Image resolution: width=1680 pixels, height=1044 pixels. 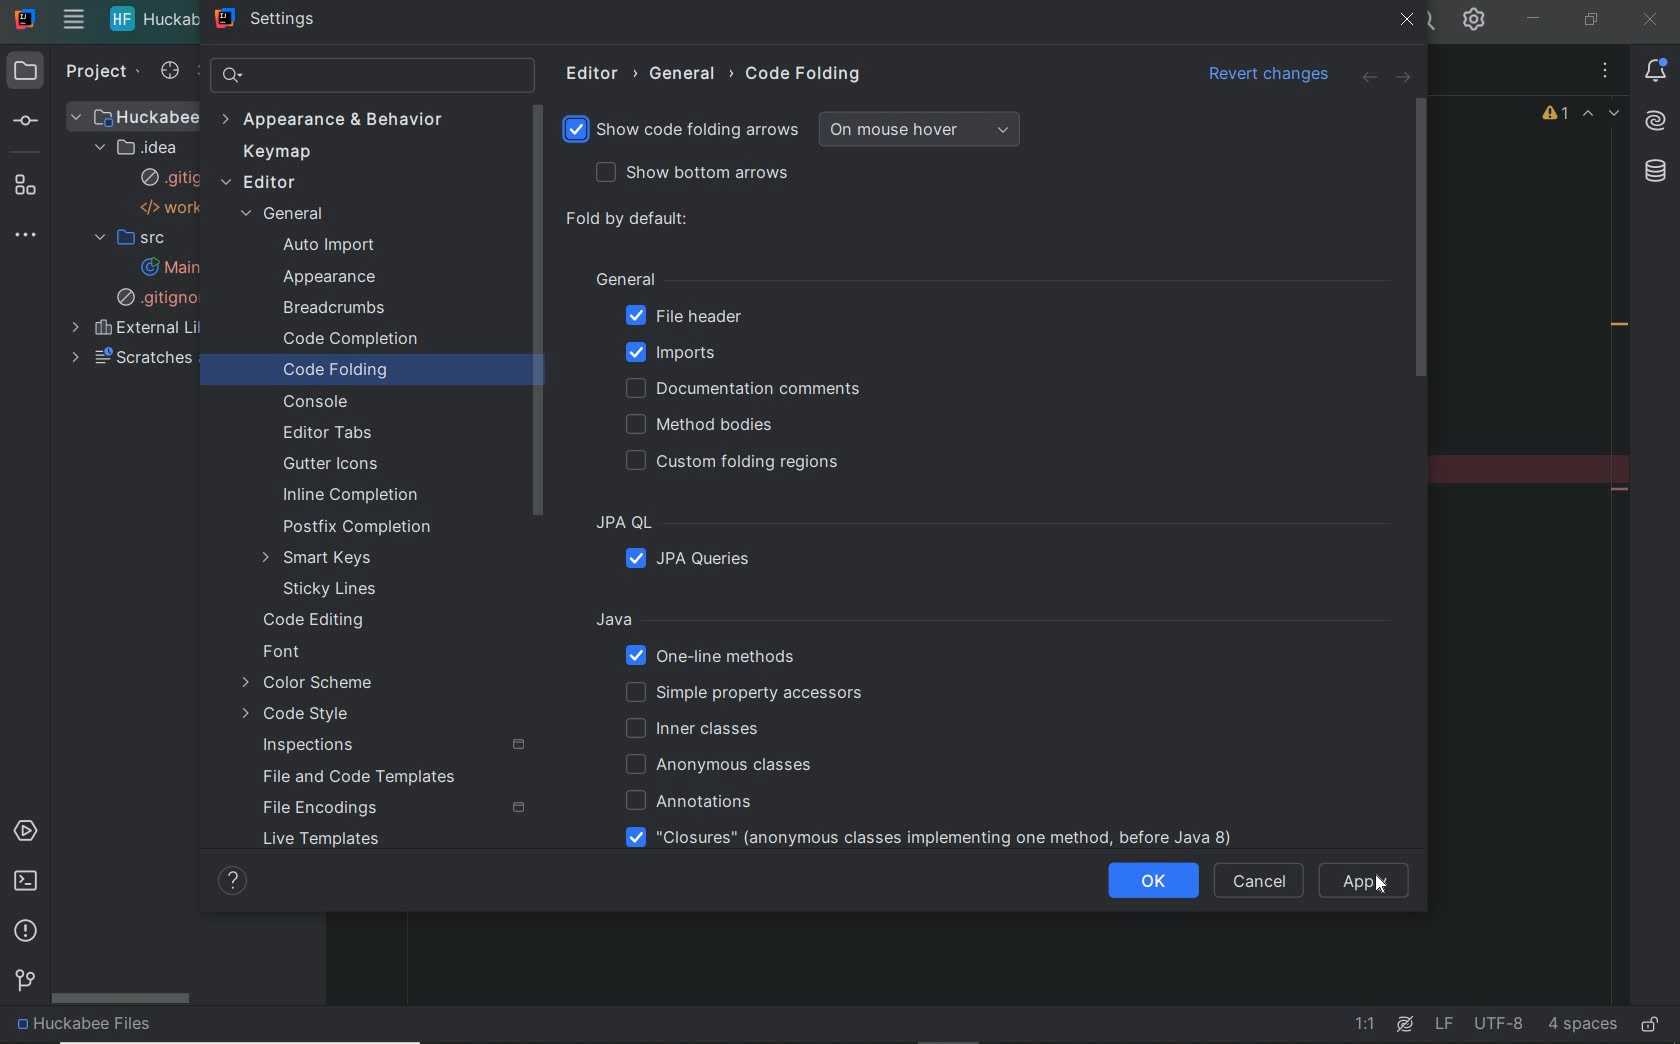 I want to click on annotations, so click(x=681, y=800).